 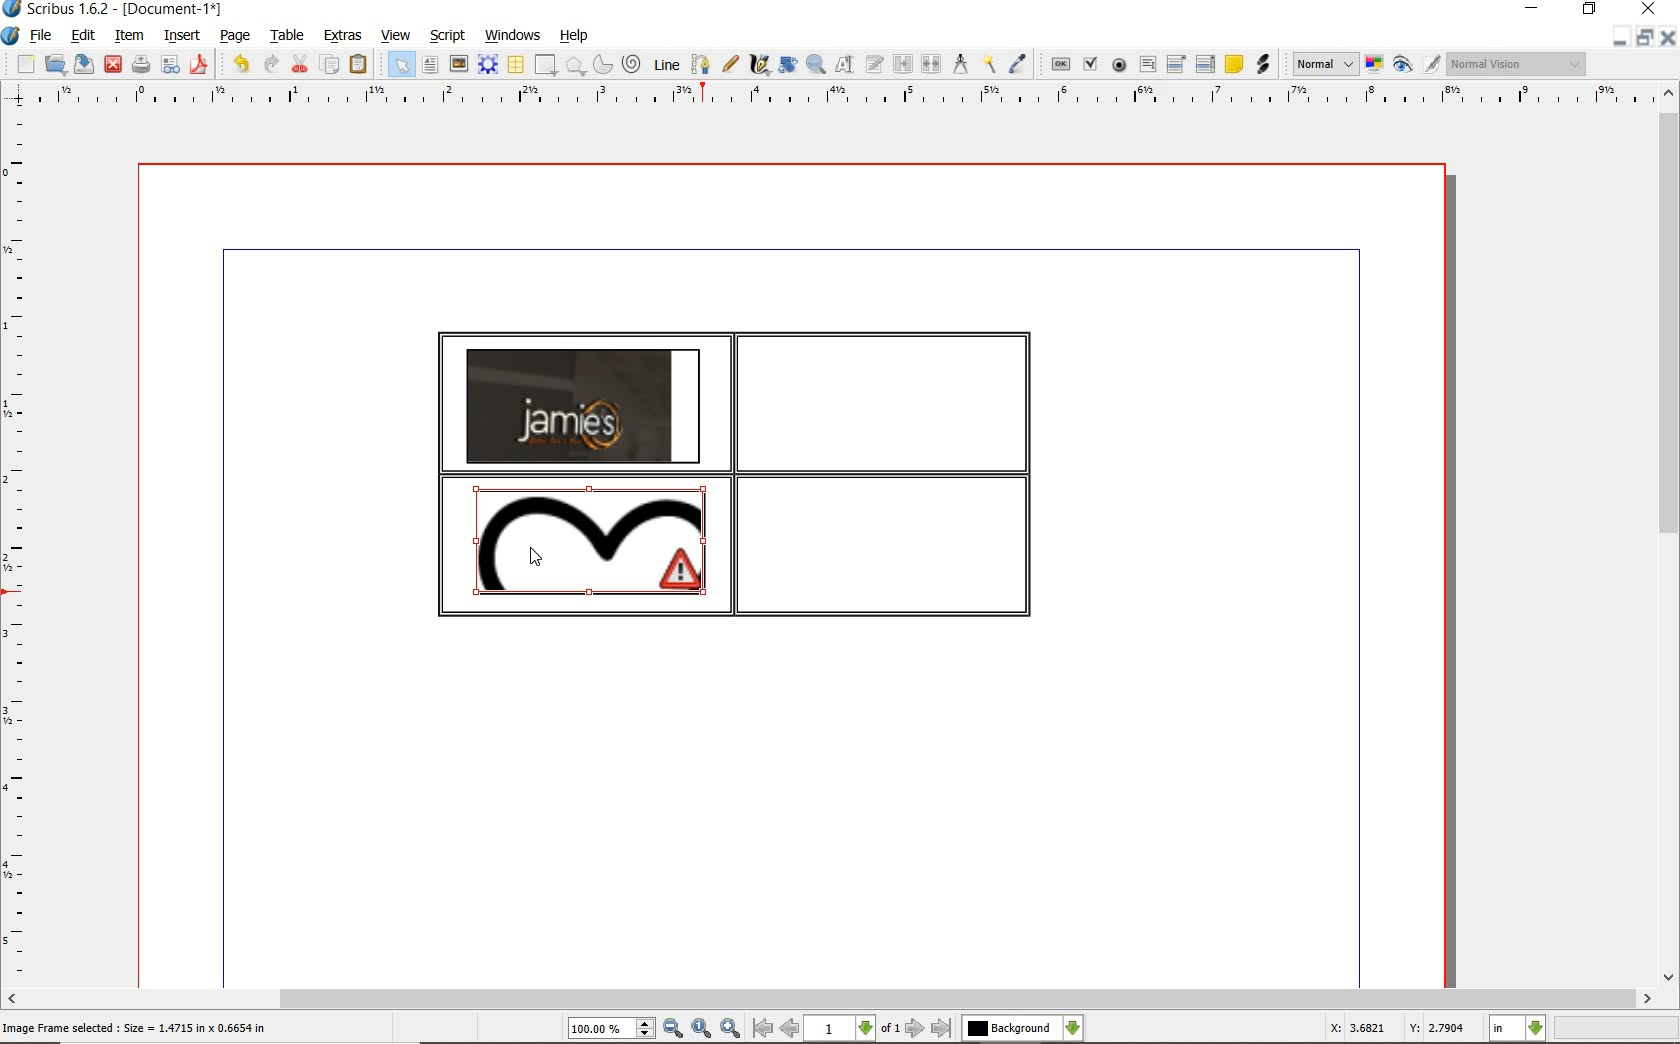 What do you see at coordinates (732, 65) in the screenshot?
I see `freehand line` at bounding box center [732, 65].